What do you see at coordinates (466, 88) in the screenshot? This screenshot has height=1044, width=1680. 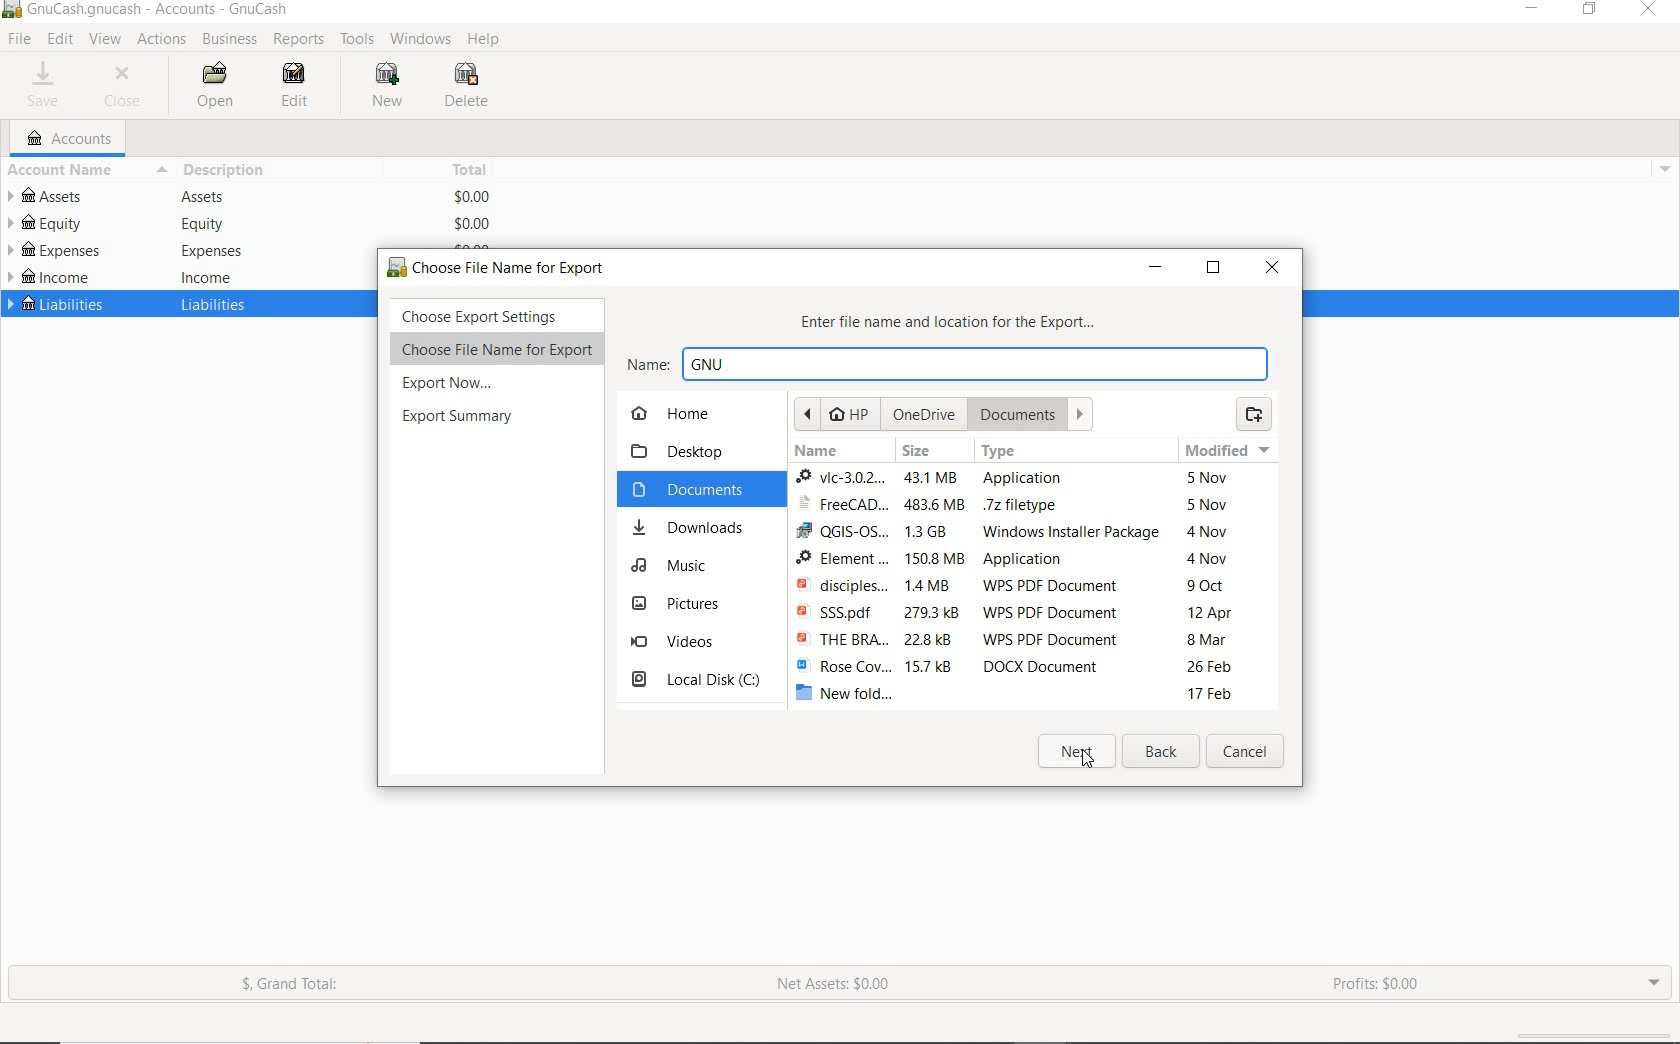 I see `DELETE` at bounding box center [466, 88].